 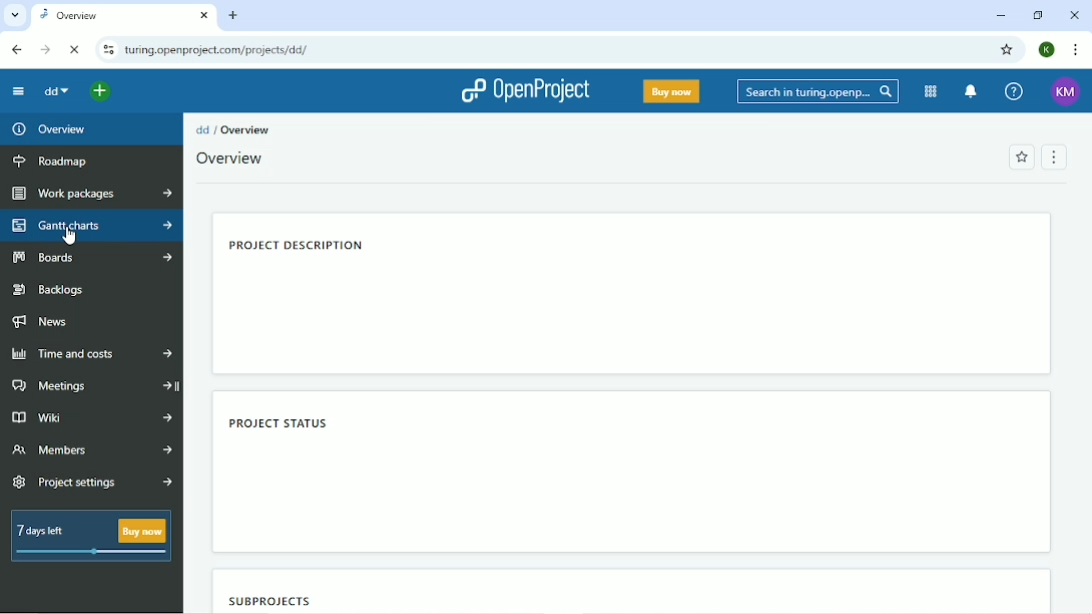 I want to click on Active projects, so click(x=248, y=158).